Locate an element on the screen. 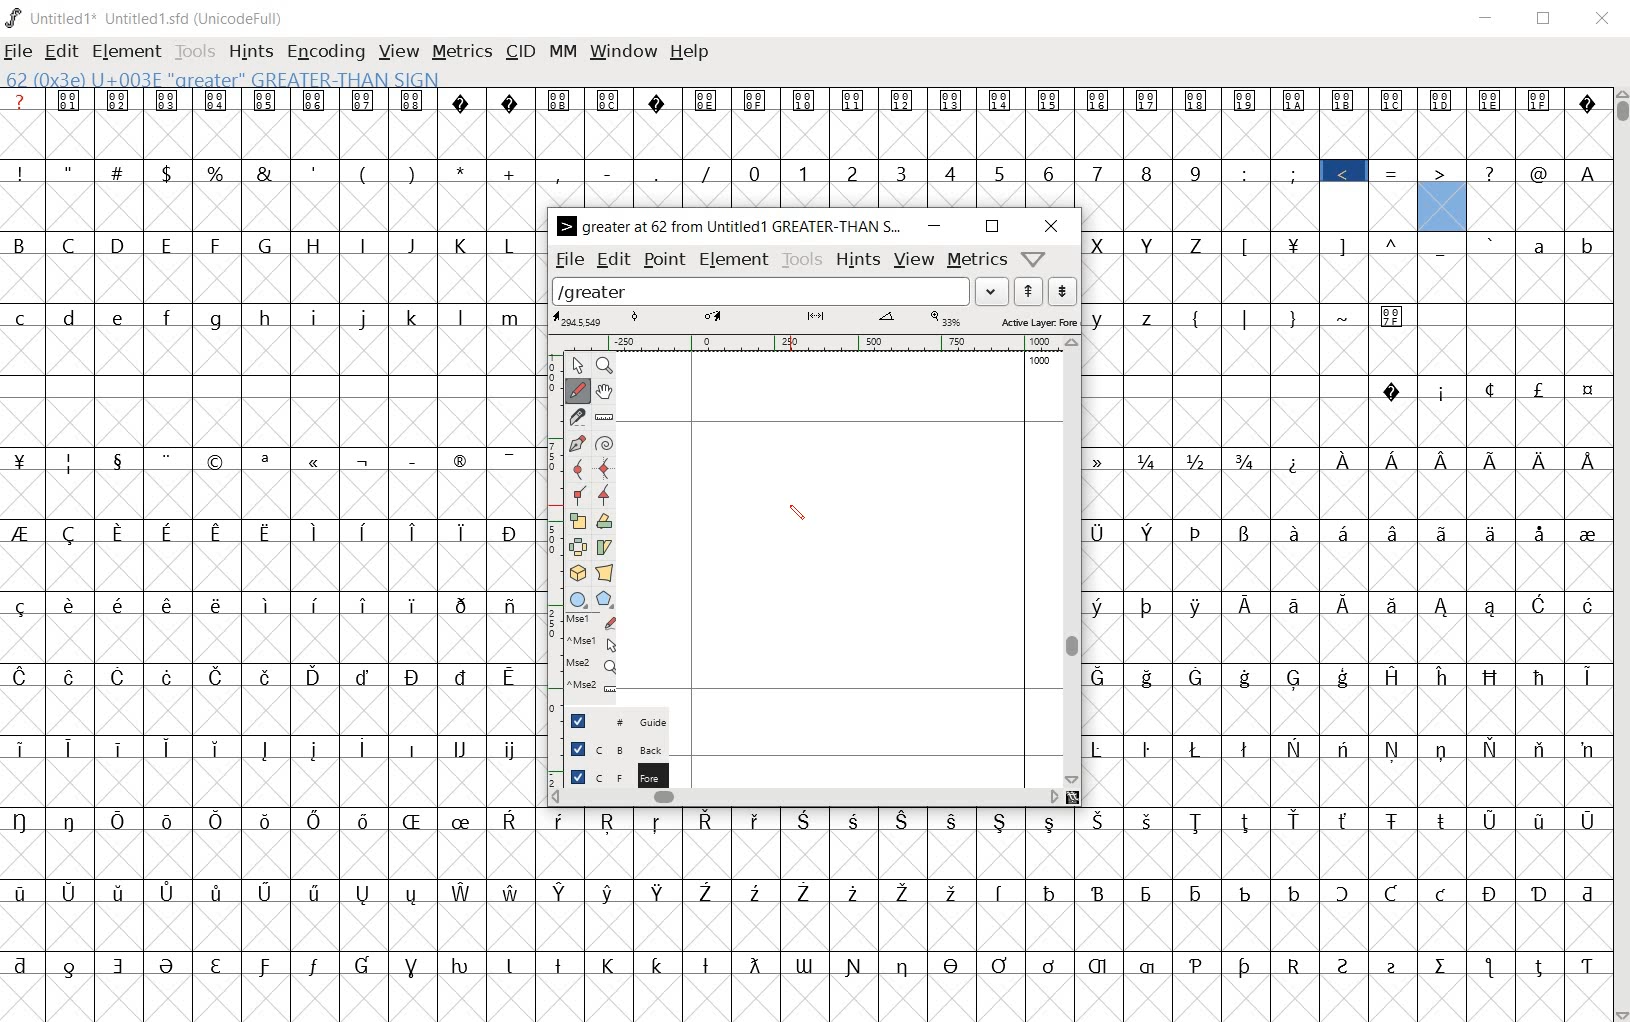 The width and height of the screenshot is (1630, 1022). tools is located at coordinates (803, 261).